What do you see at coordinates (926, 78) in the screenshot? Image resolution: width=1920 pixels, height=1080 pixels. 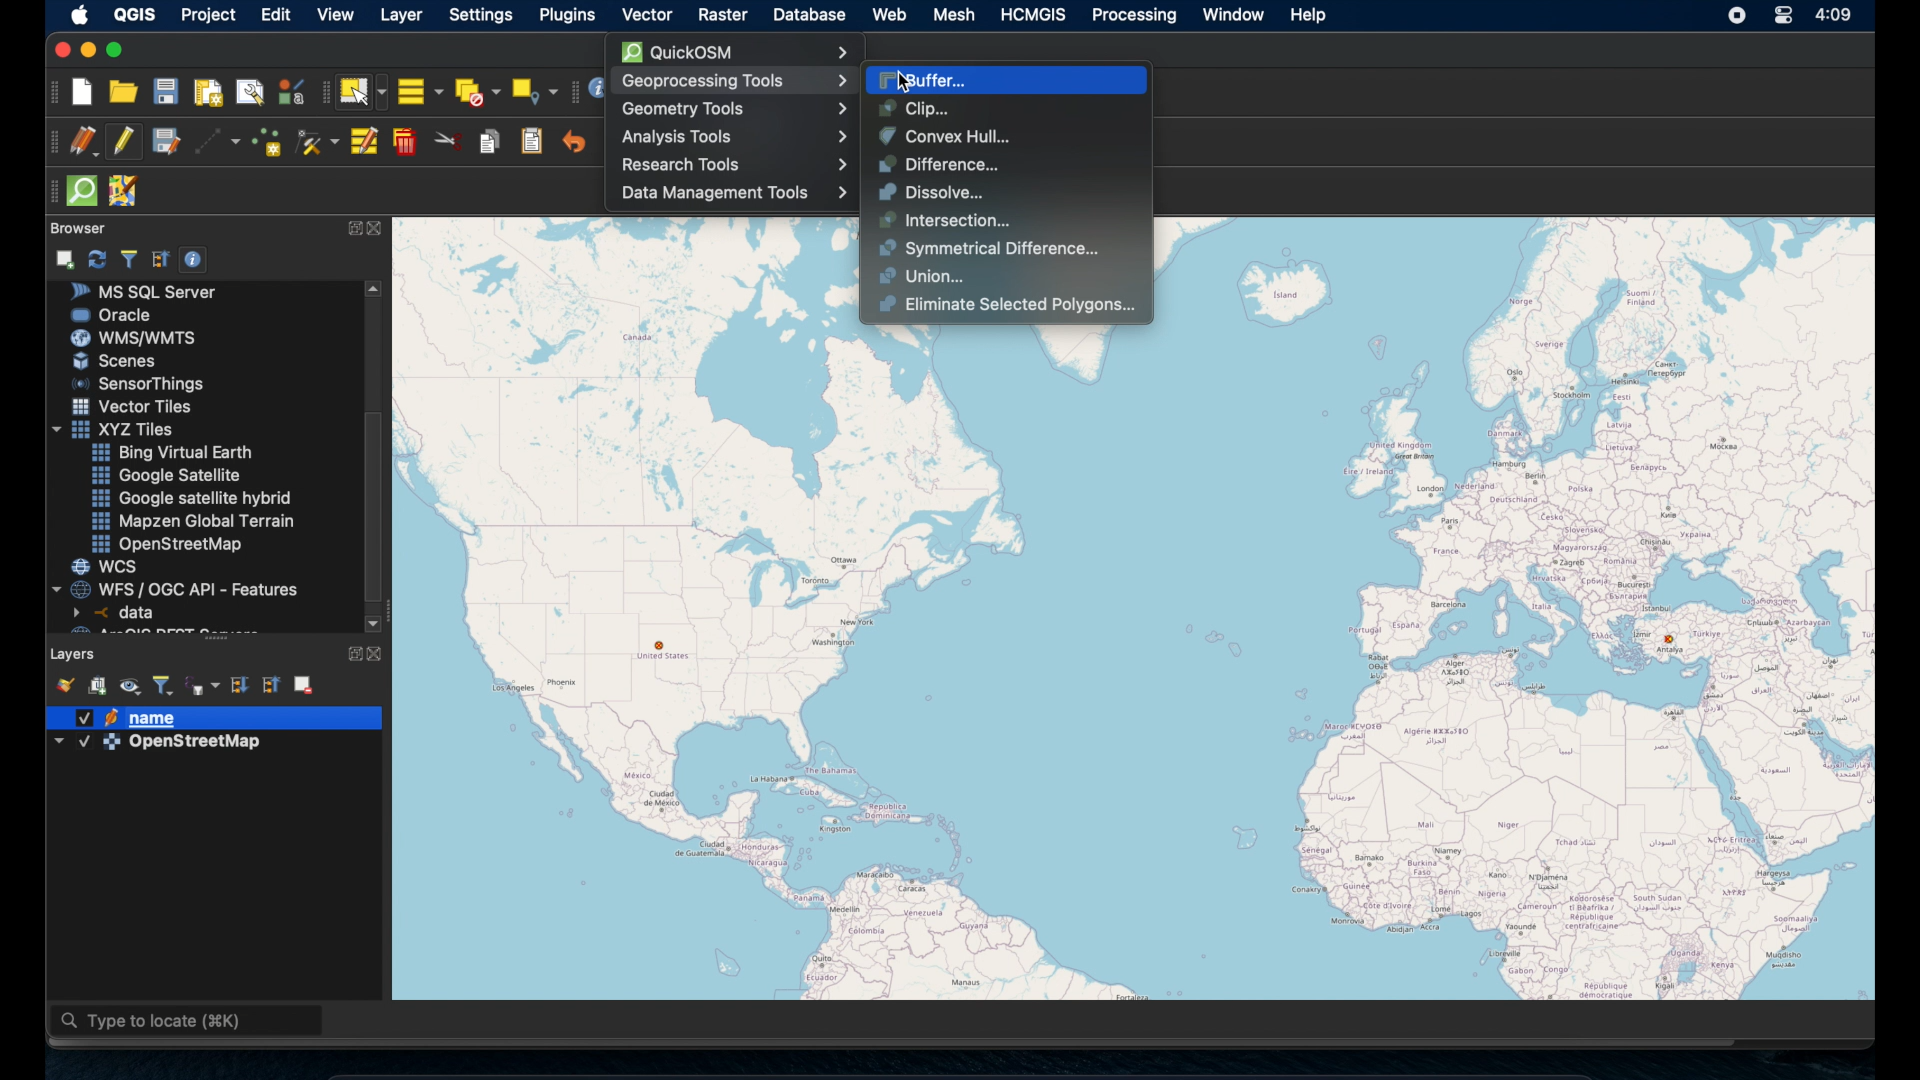 I see `Buffer...` at bounding box center [926, 78].